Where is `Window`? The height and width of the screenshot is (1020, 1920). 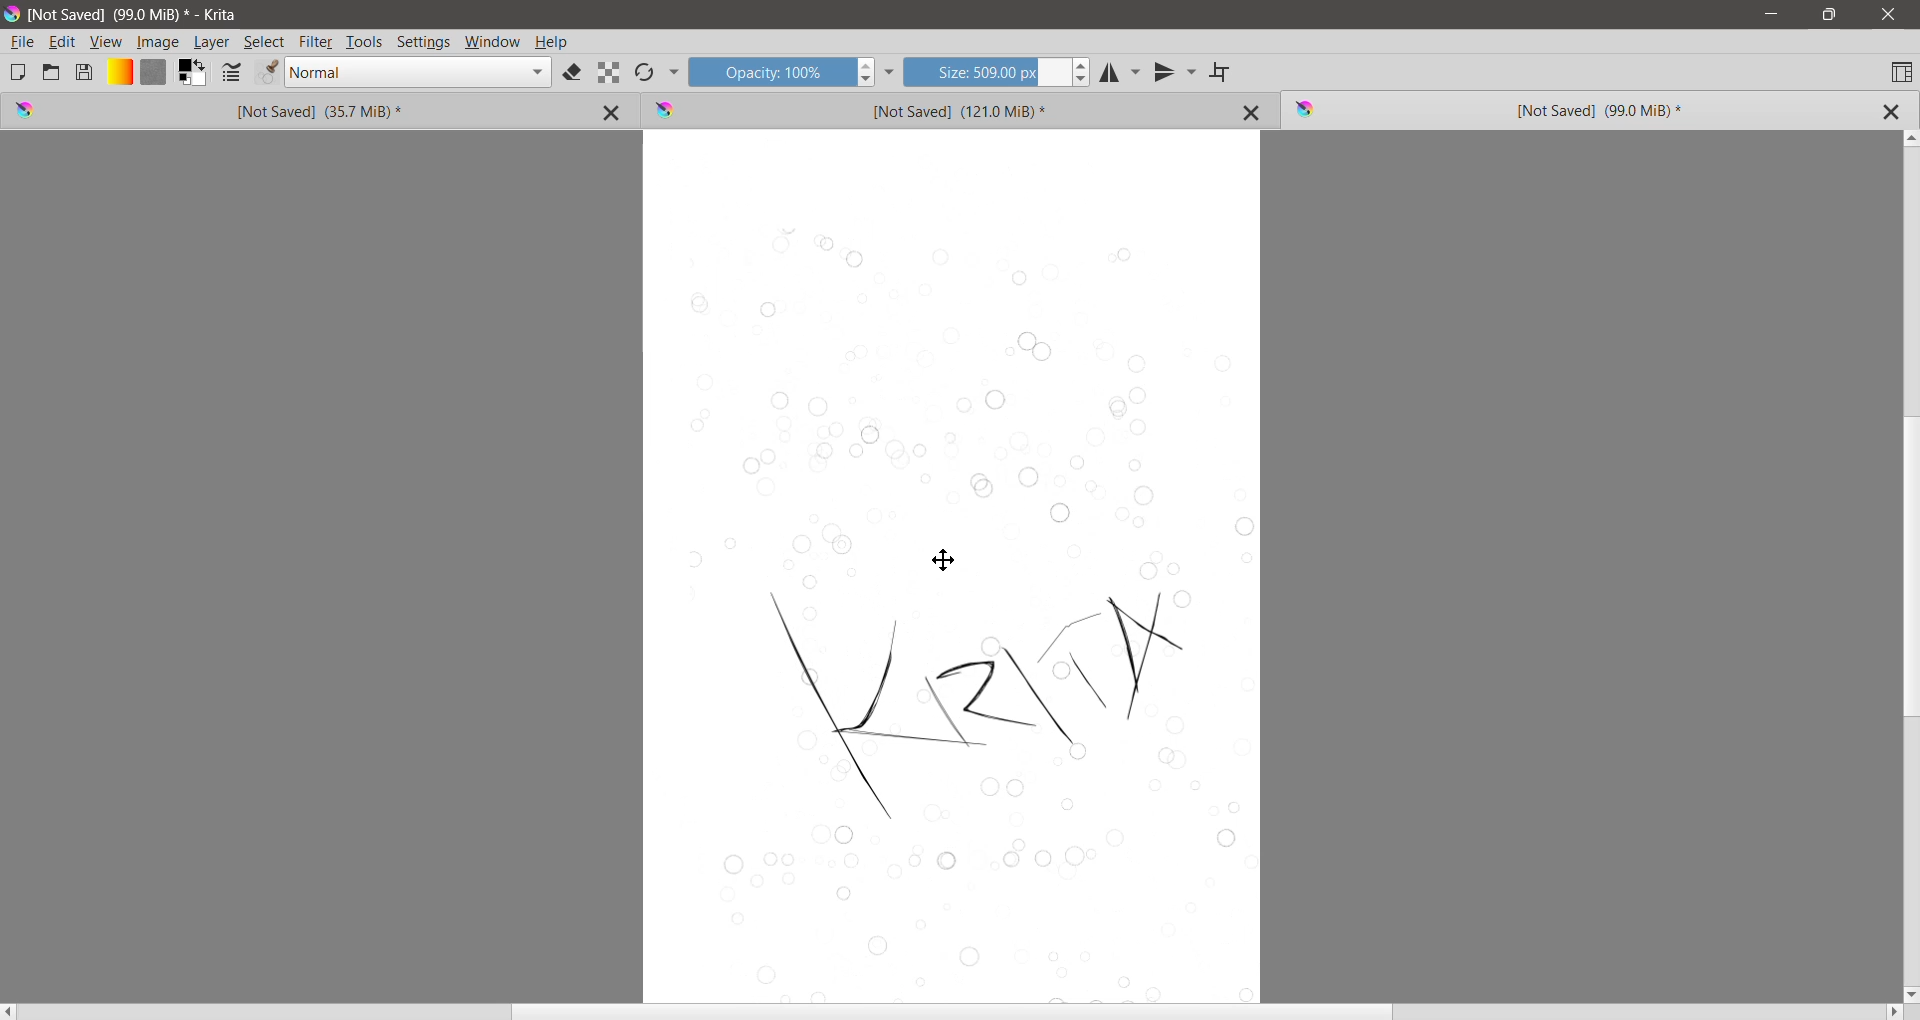 Window is located at coordinates (493, 43).